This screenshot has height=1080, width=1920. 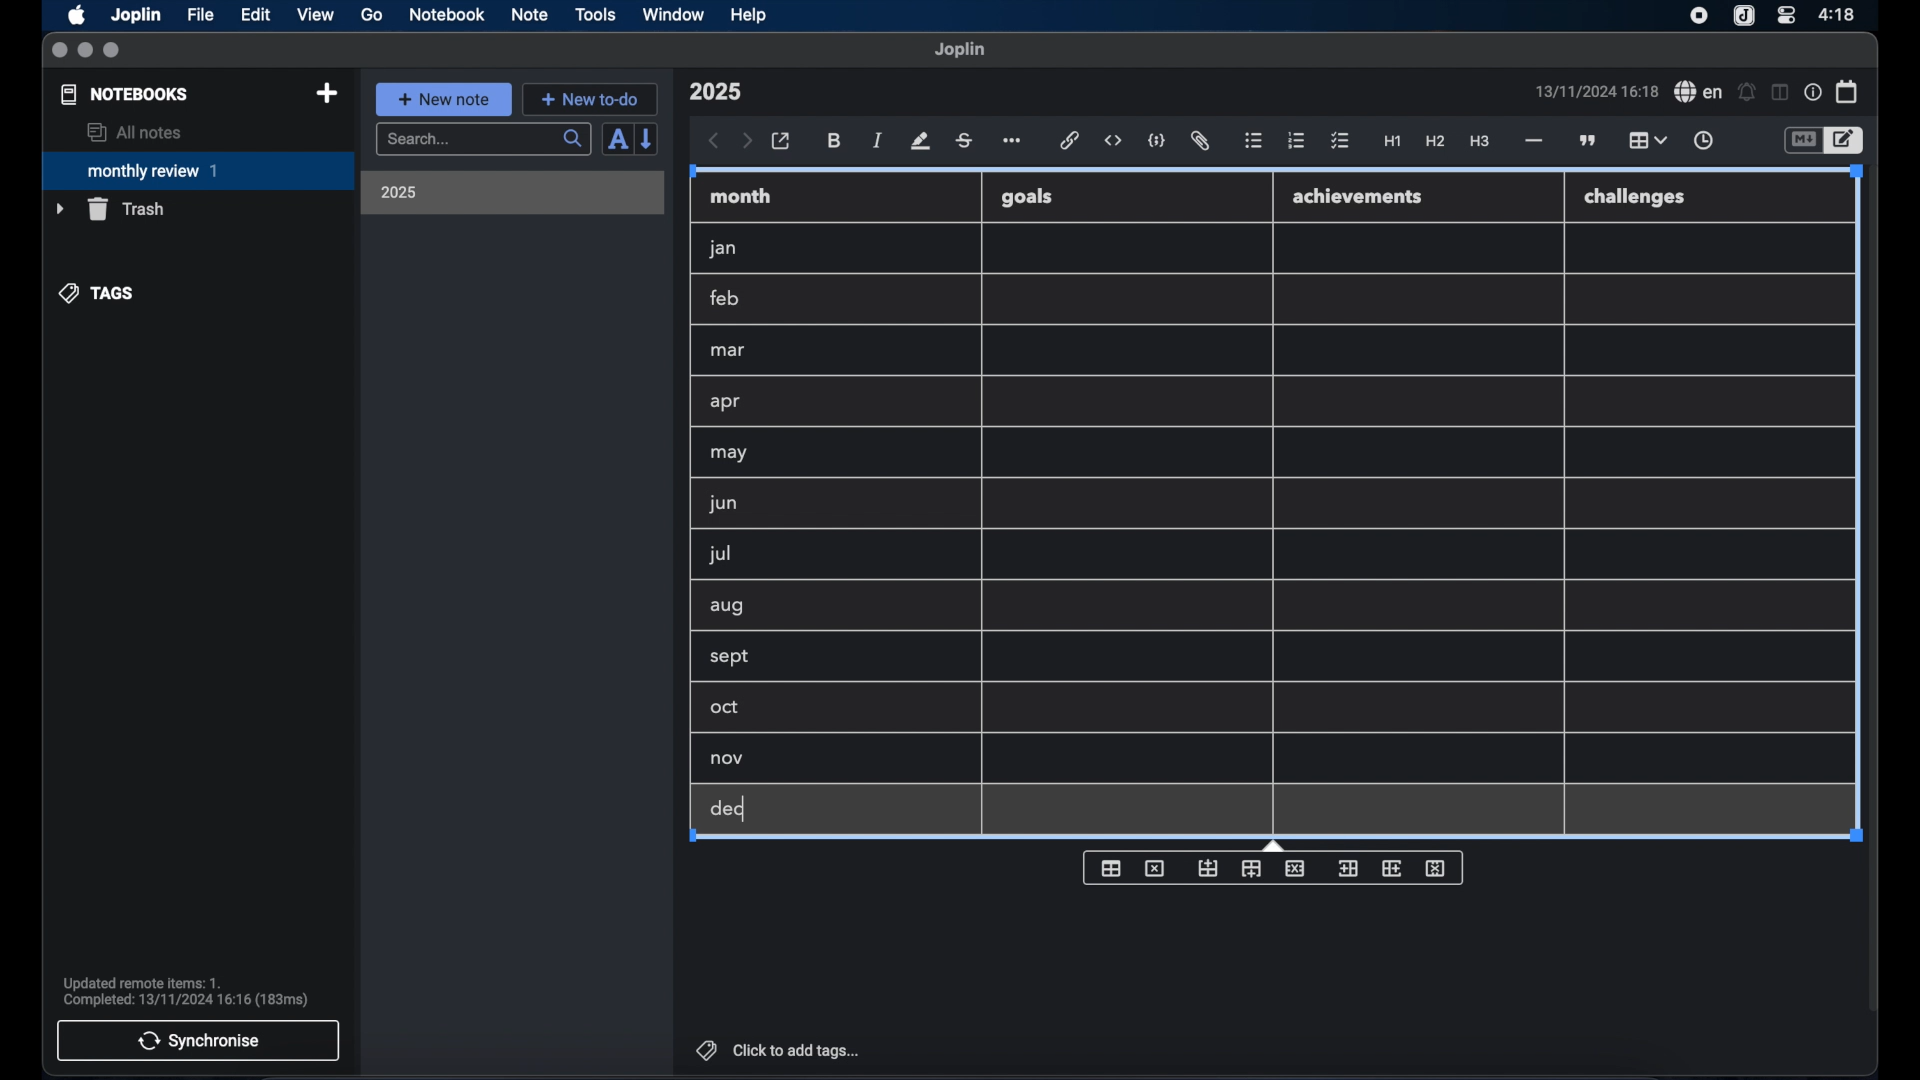 I want to click on set alarm, so click(x=1747, y=93).